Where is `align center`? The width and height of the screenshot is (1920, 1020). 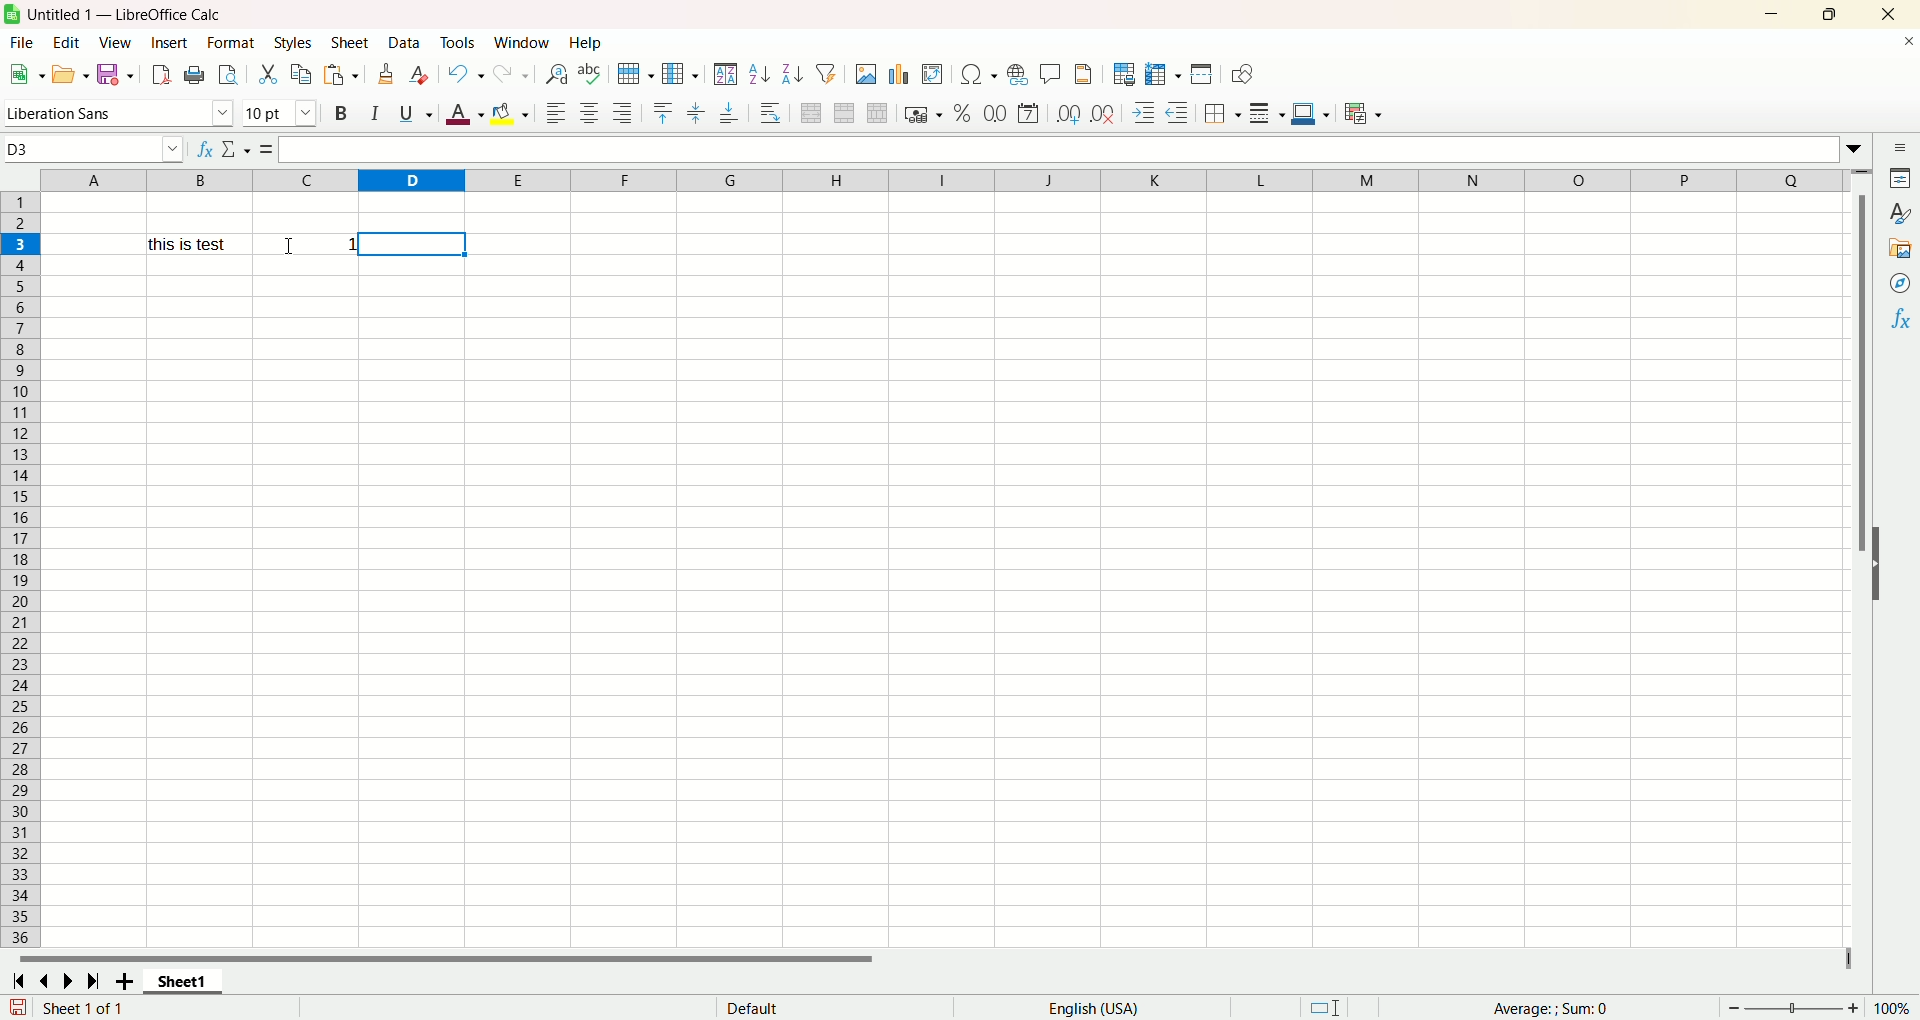
align center is located at coordinates (589, 111).